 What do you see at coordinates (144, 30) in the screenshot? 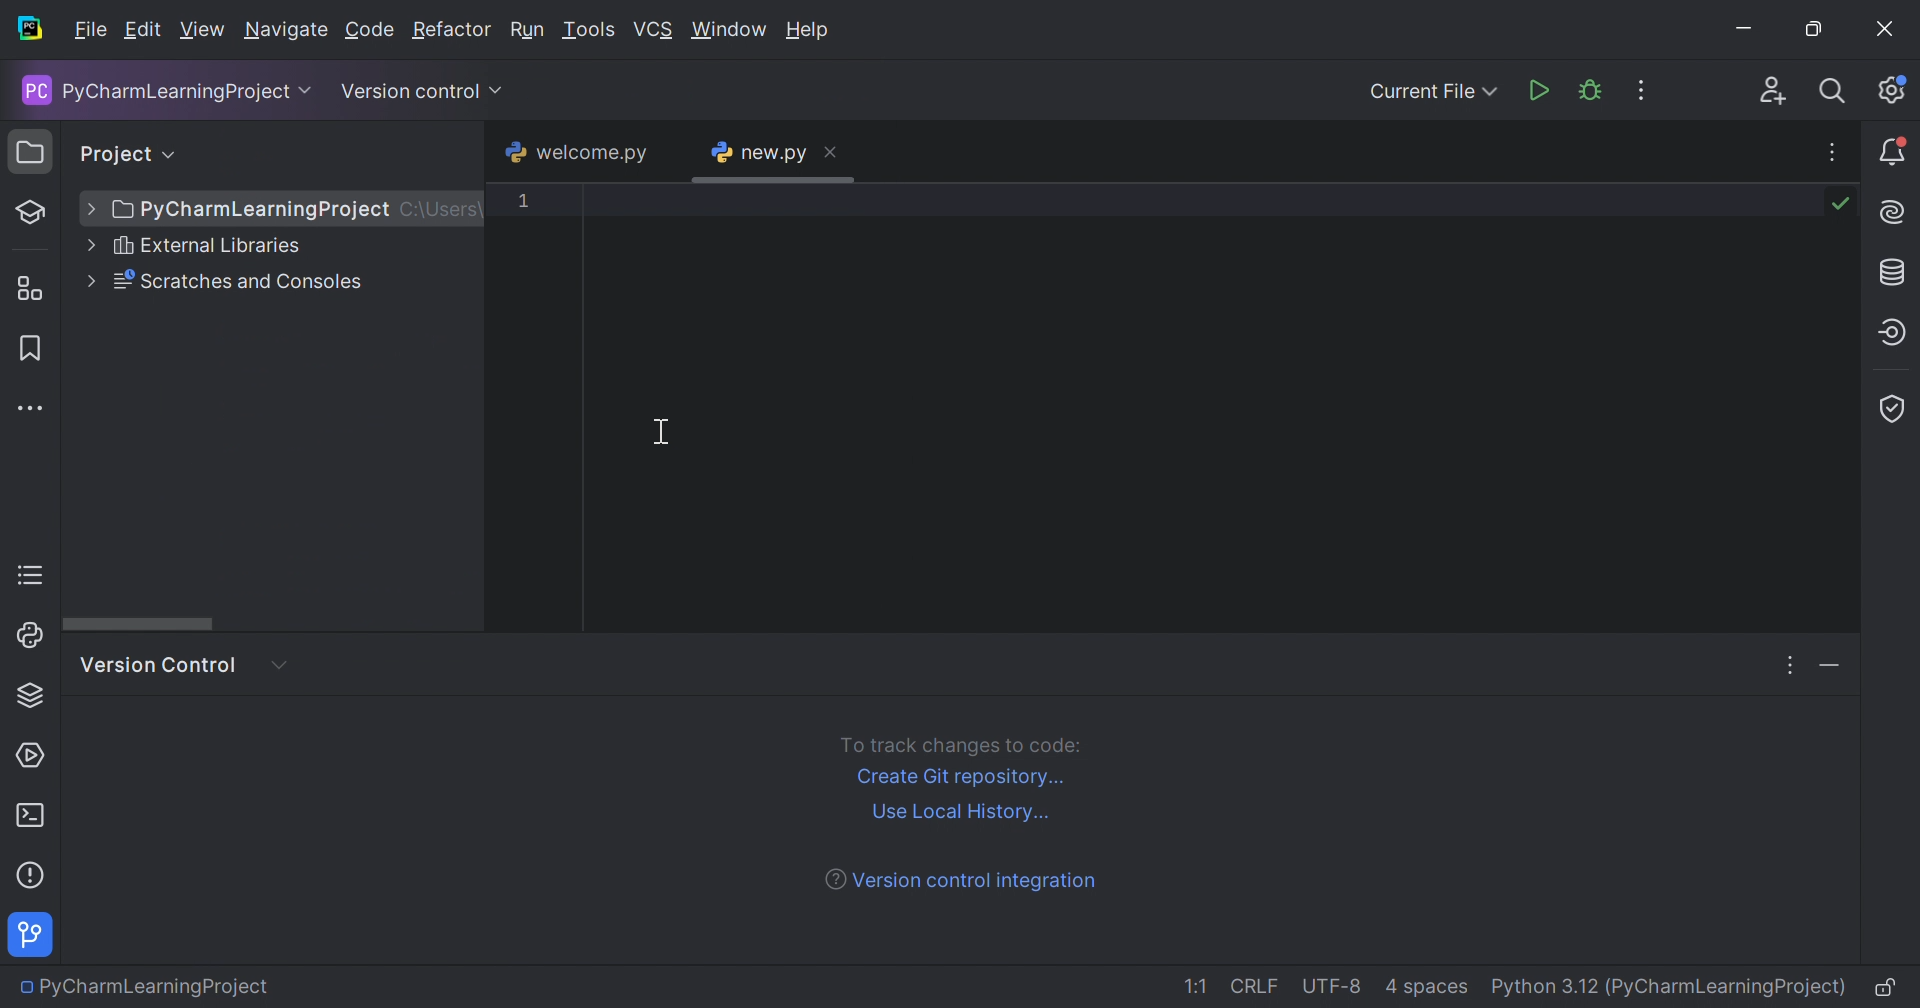
I see `Edit` at bounding box center [144, 30].